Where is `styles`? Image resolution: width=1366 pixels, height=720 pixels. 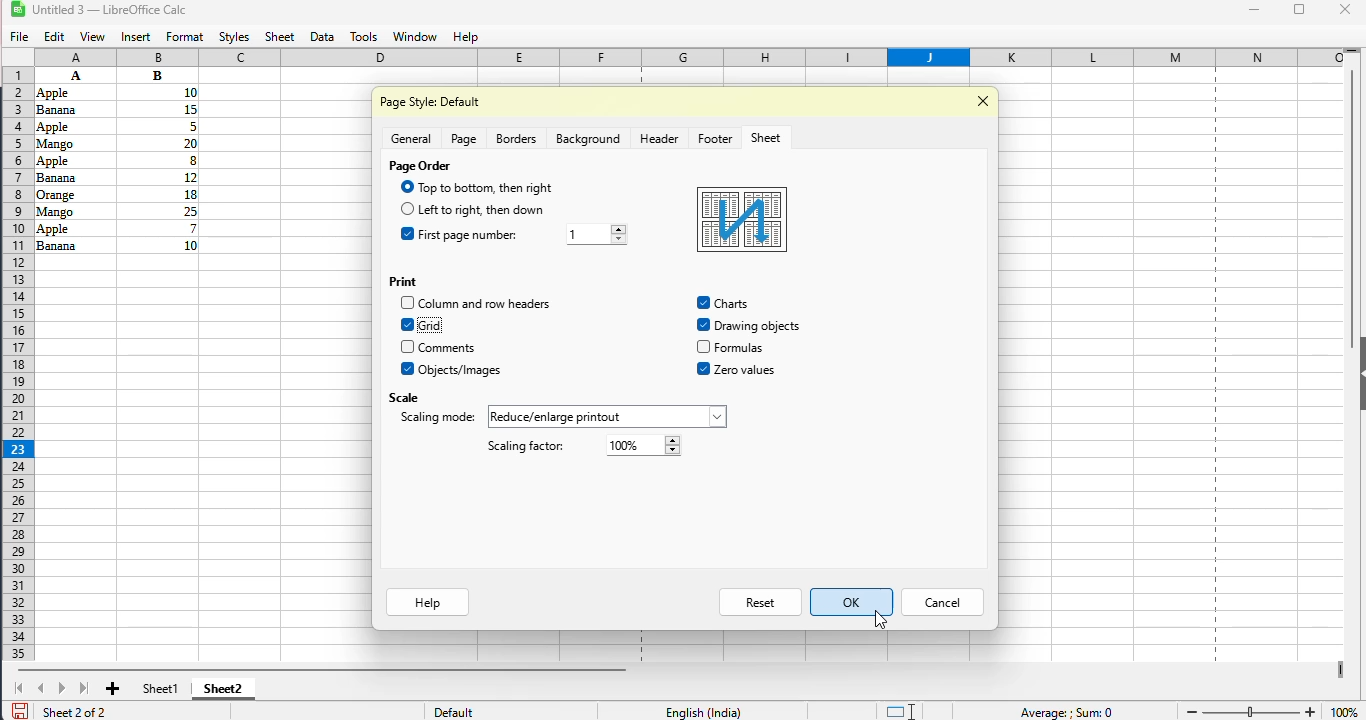
styles is located at coordinates (235, 38).